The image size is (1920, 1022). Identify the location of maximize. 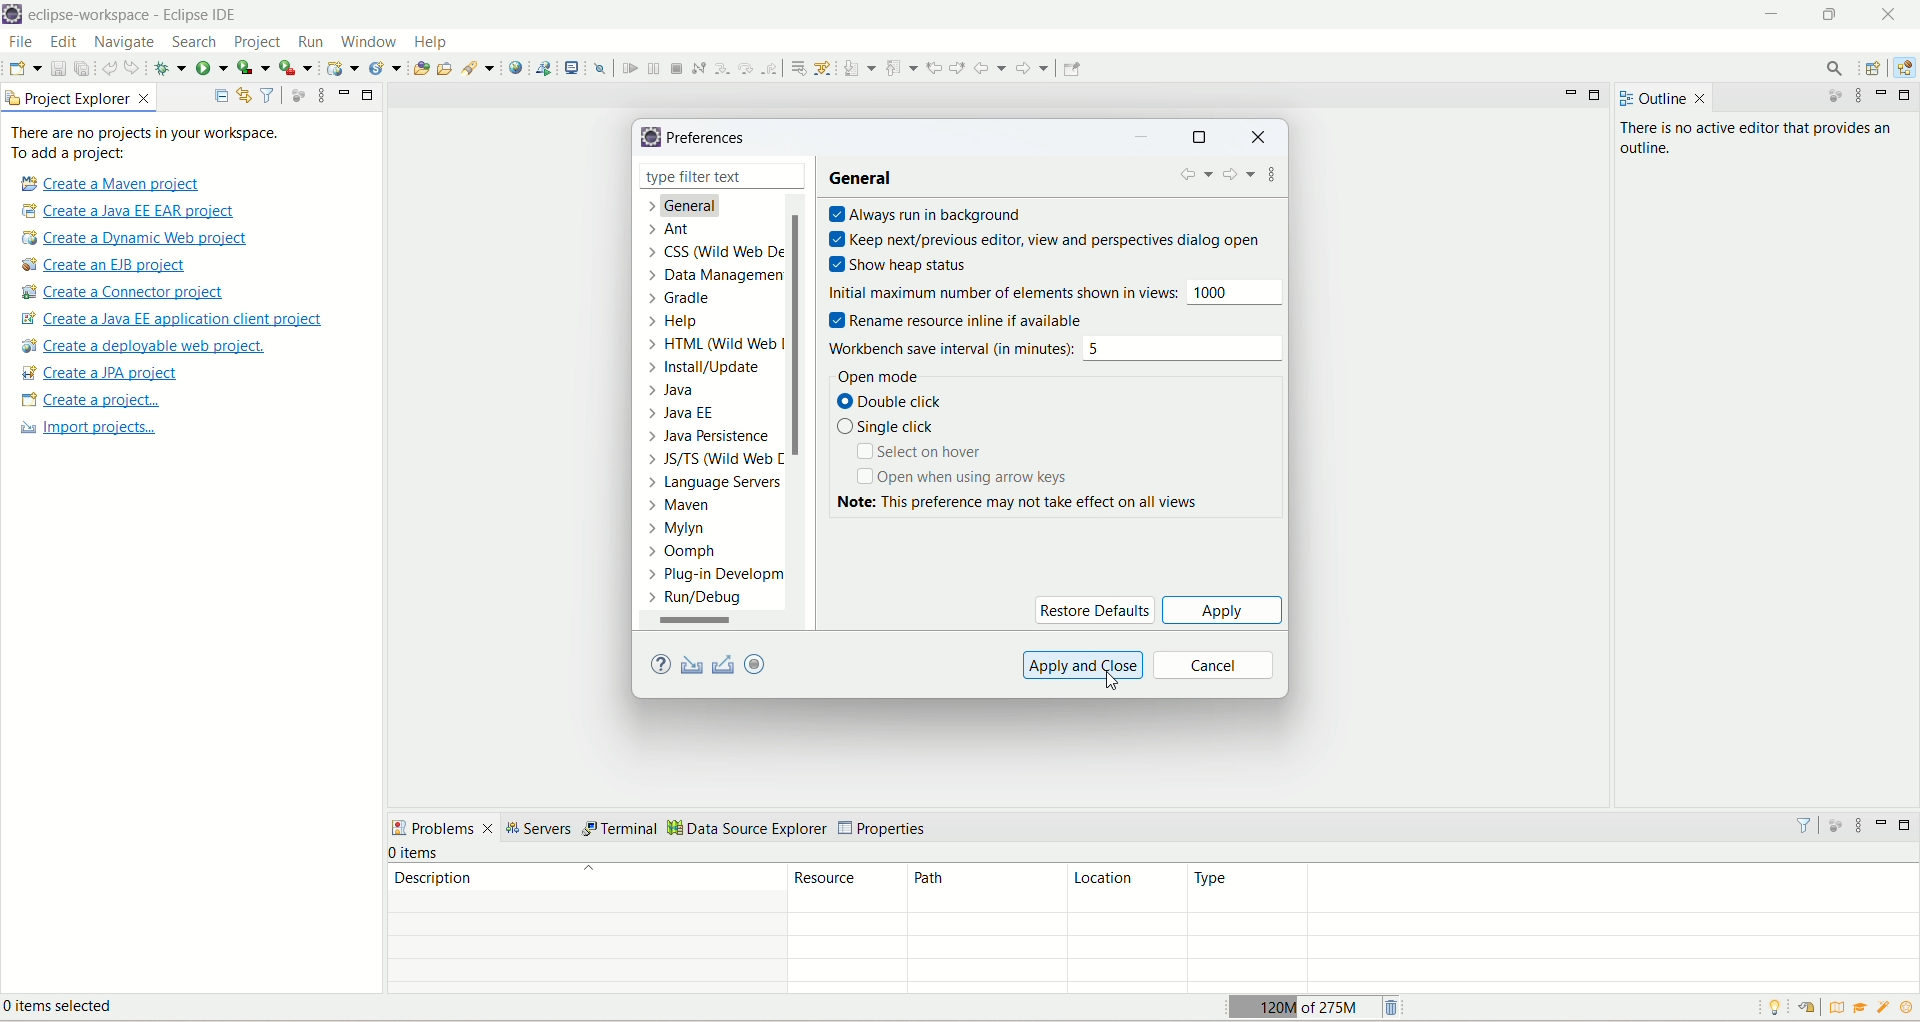
(1908, 825).